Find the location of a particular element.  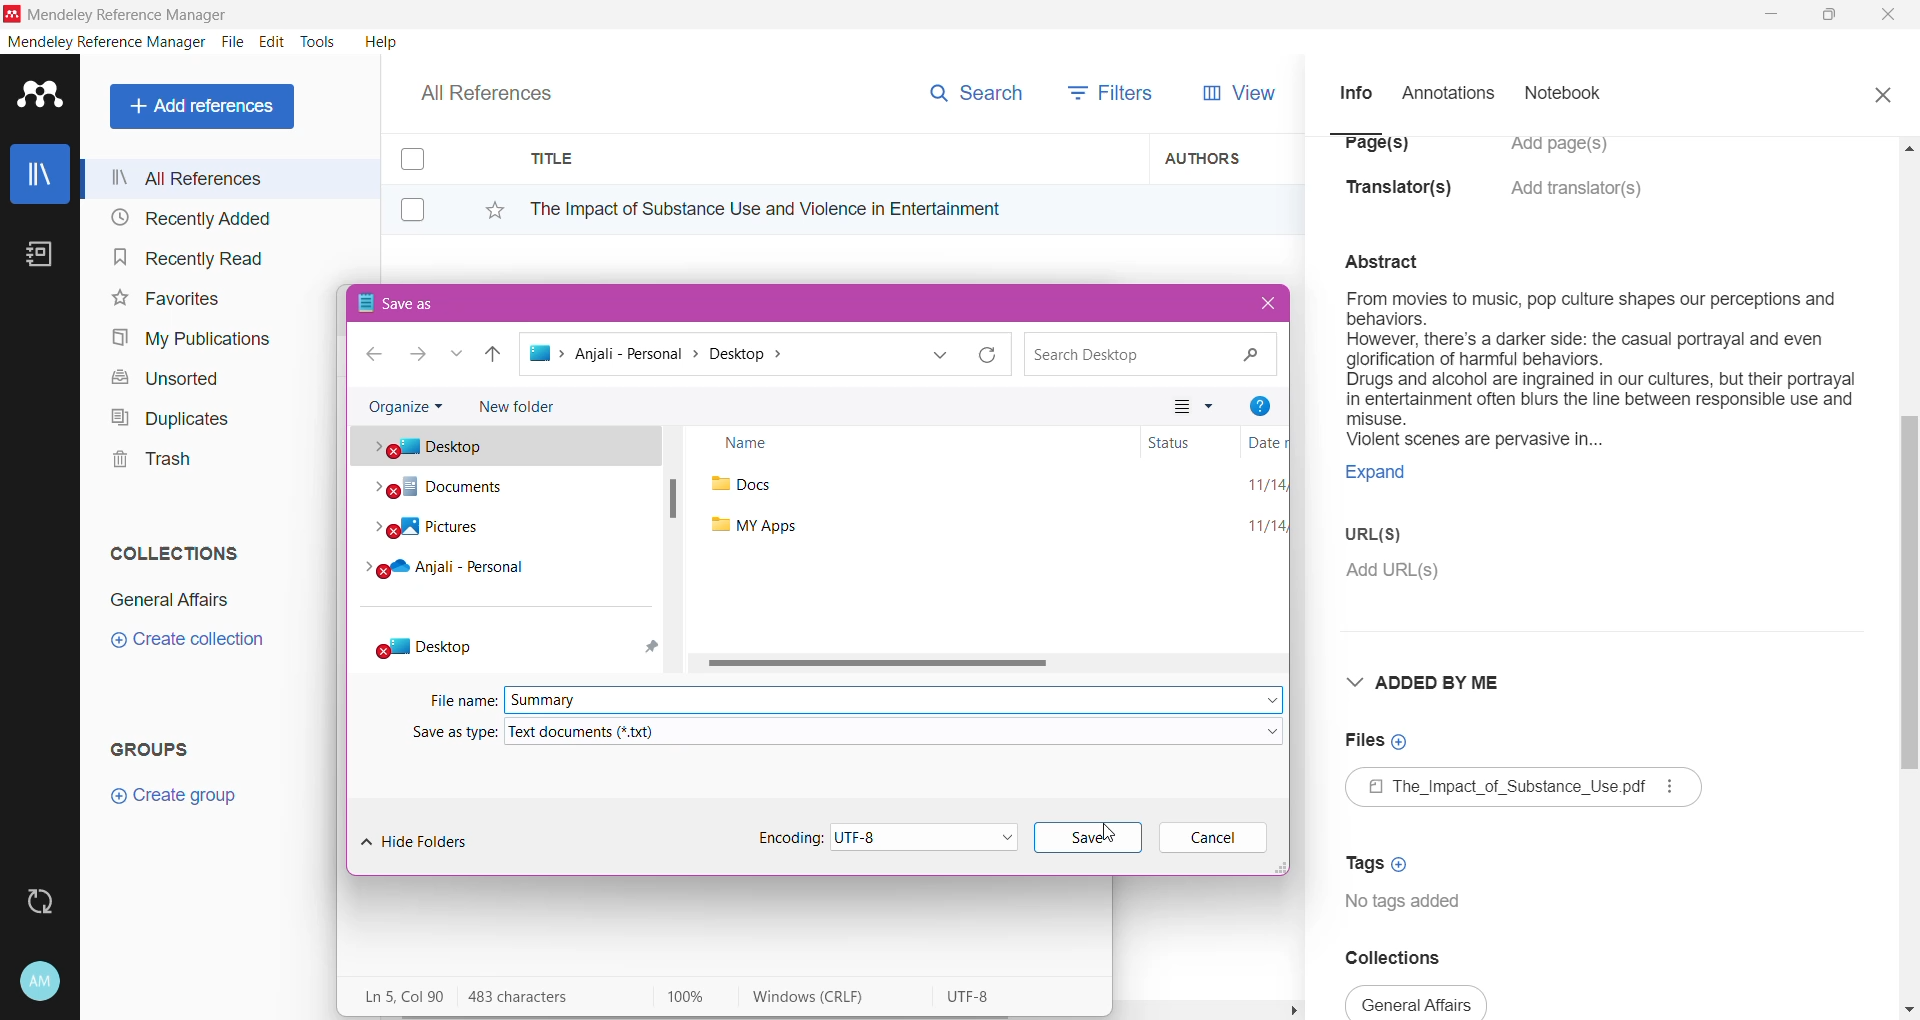

Date modified is located at coordinates (1257, 444).